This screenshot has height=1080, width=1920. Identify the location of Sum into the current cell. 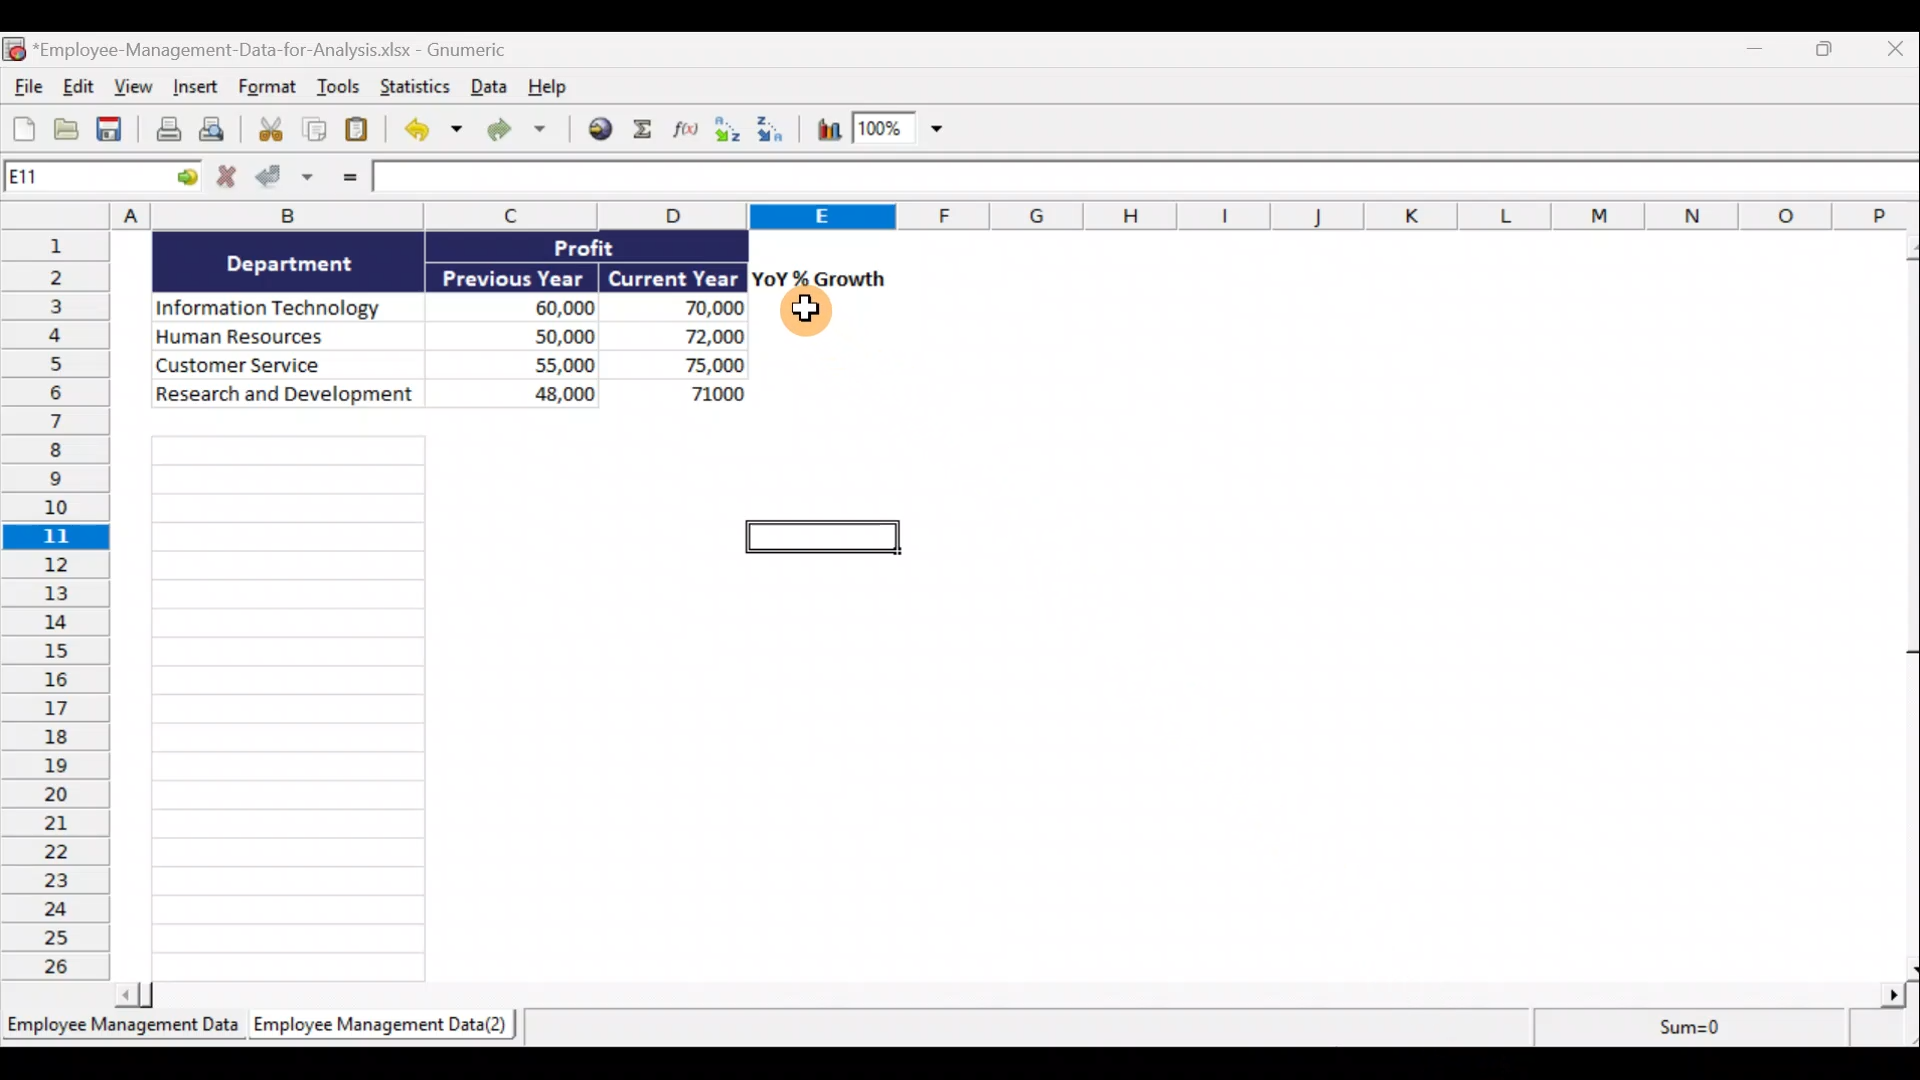
(648, 131).